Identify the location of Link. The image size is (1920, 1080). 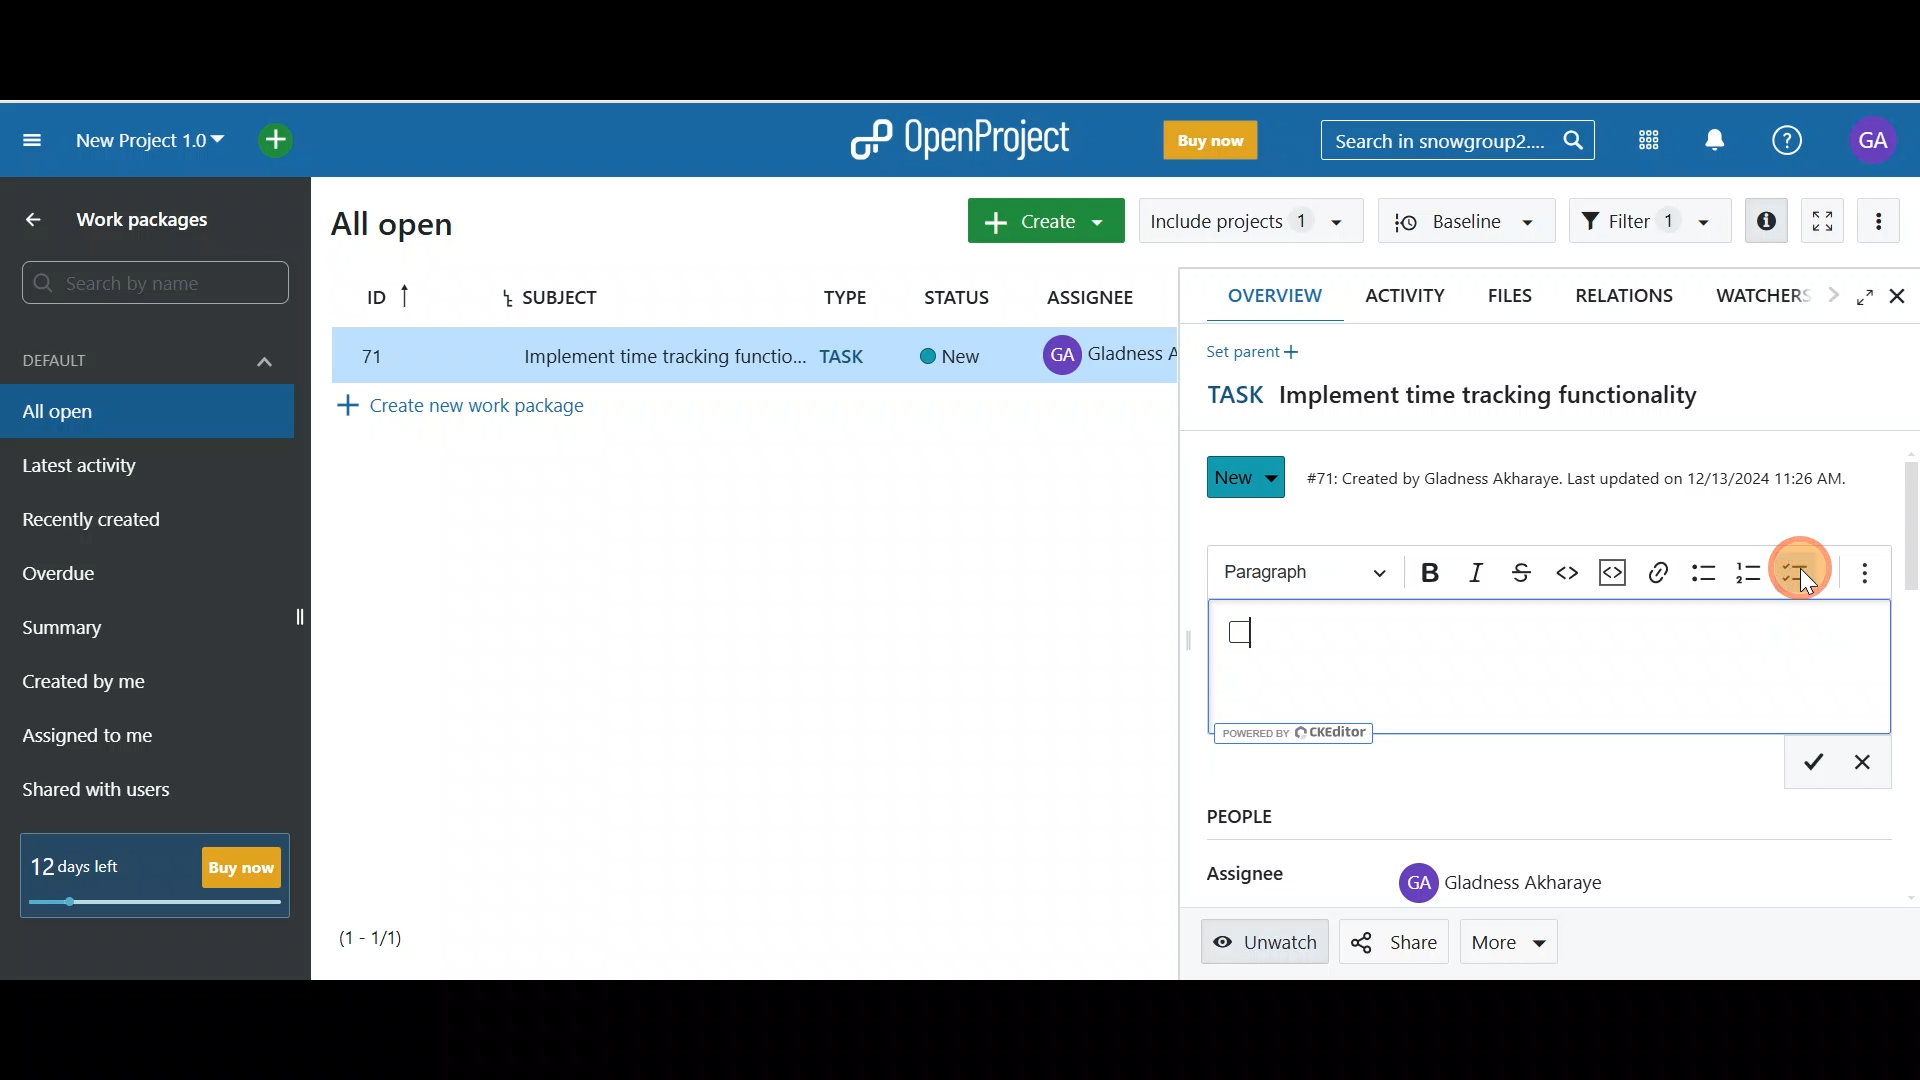
(1660, 570).